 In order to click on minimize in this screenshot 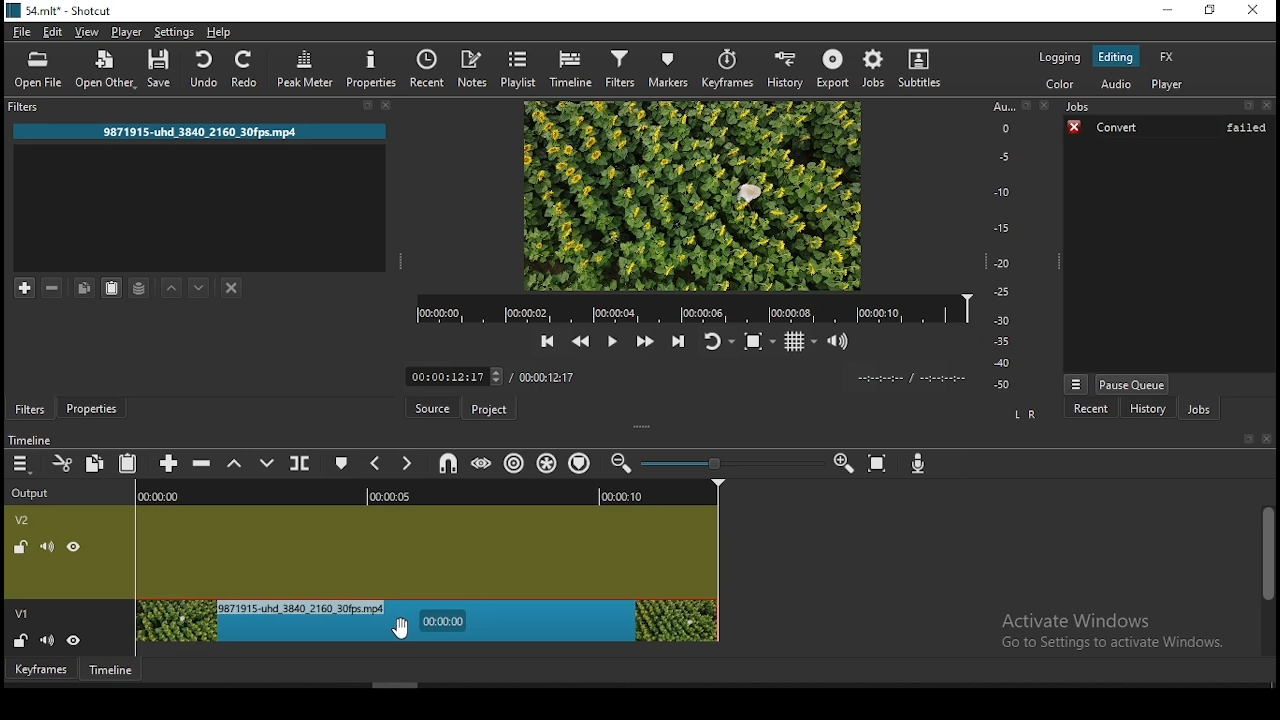, I will do `click(1163, 10)`.